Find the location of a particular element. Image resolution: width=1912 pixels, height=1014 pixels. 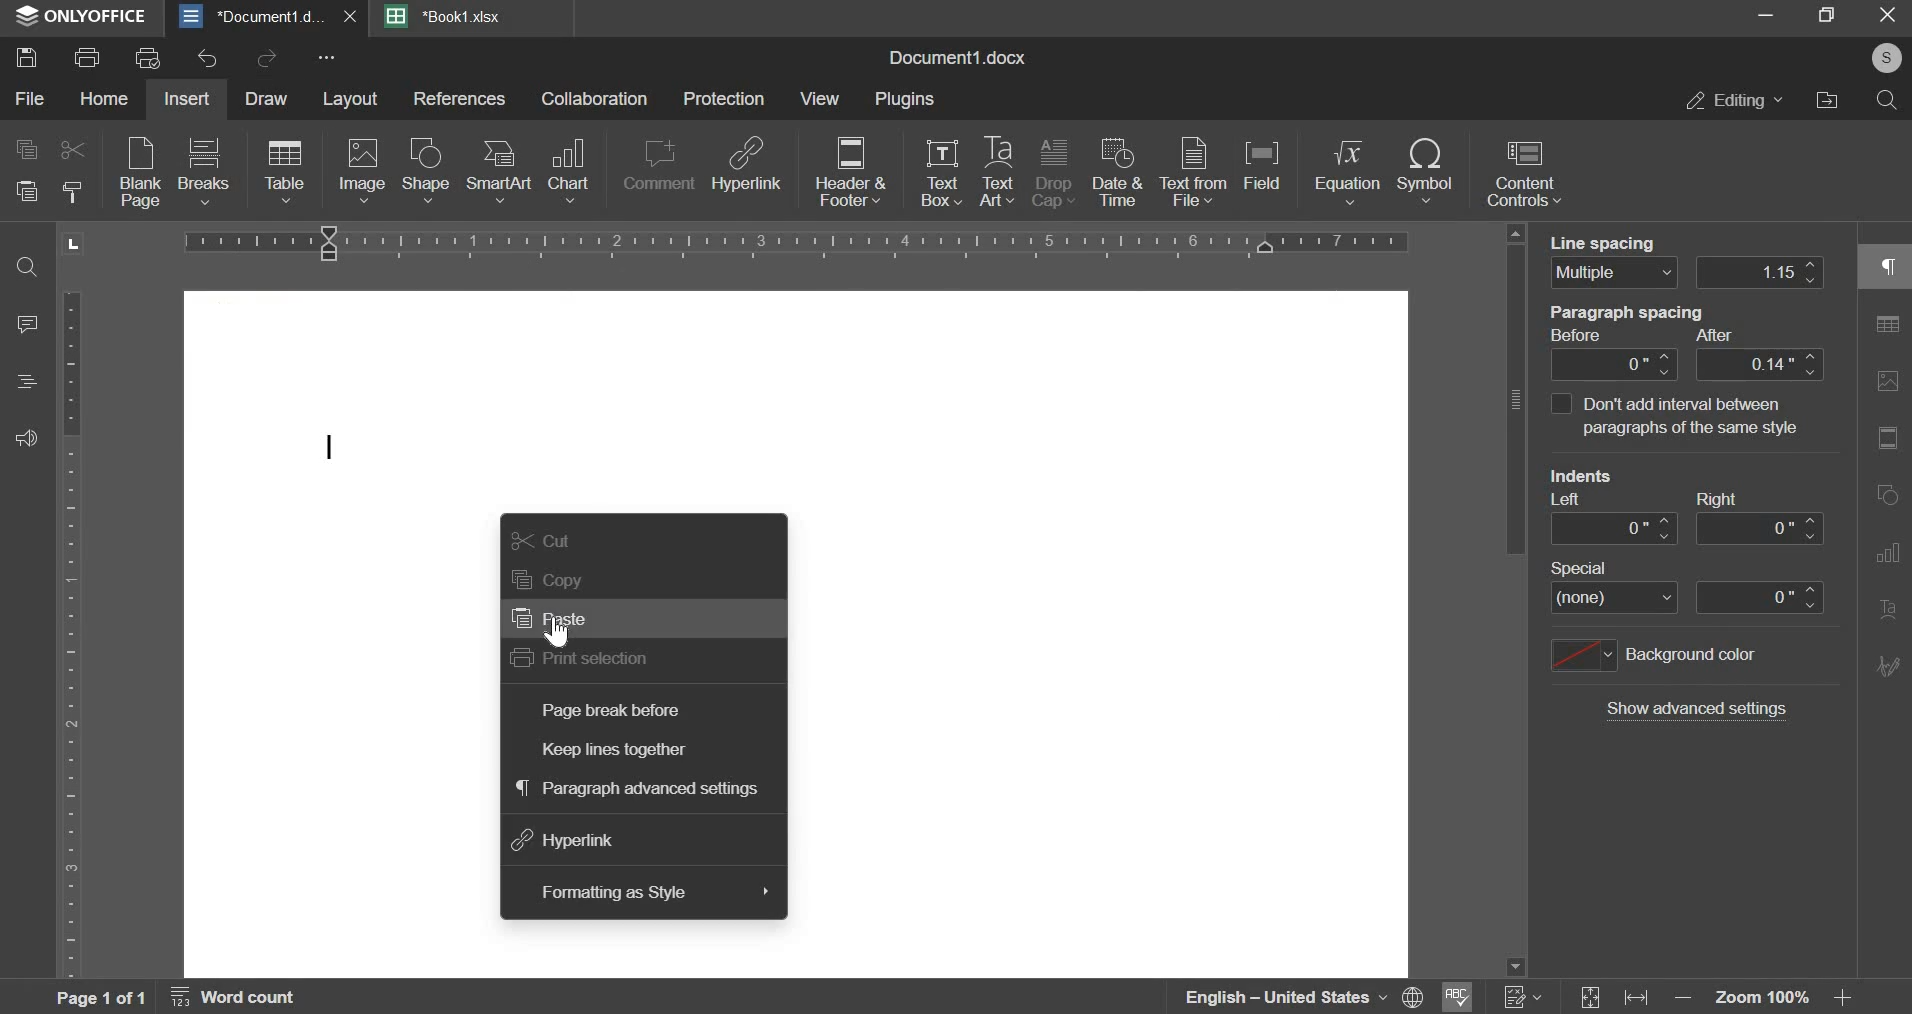

table is located at coordinates (285, 174).